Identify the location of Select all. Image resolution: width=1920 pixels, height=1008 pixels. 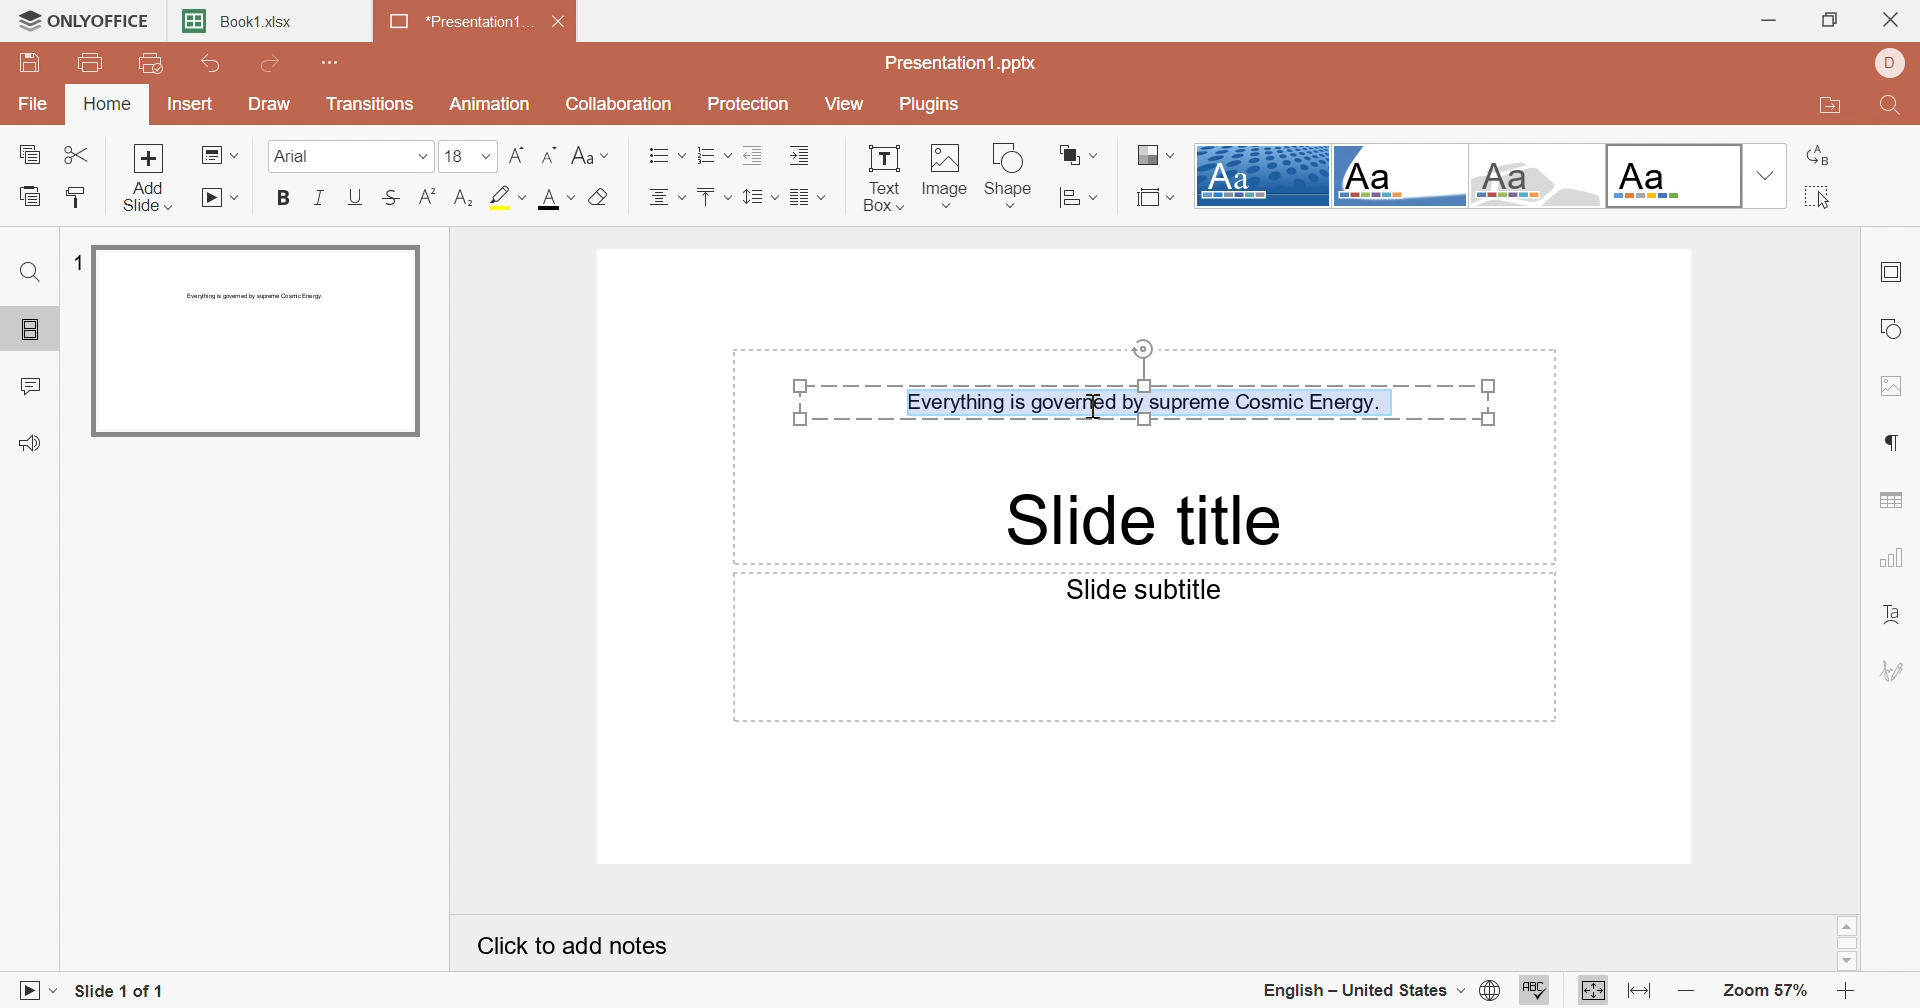
(1823, 197).